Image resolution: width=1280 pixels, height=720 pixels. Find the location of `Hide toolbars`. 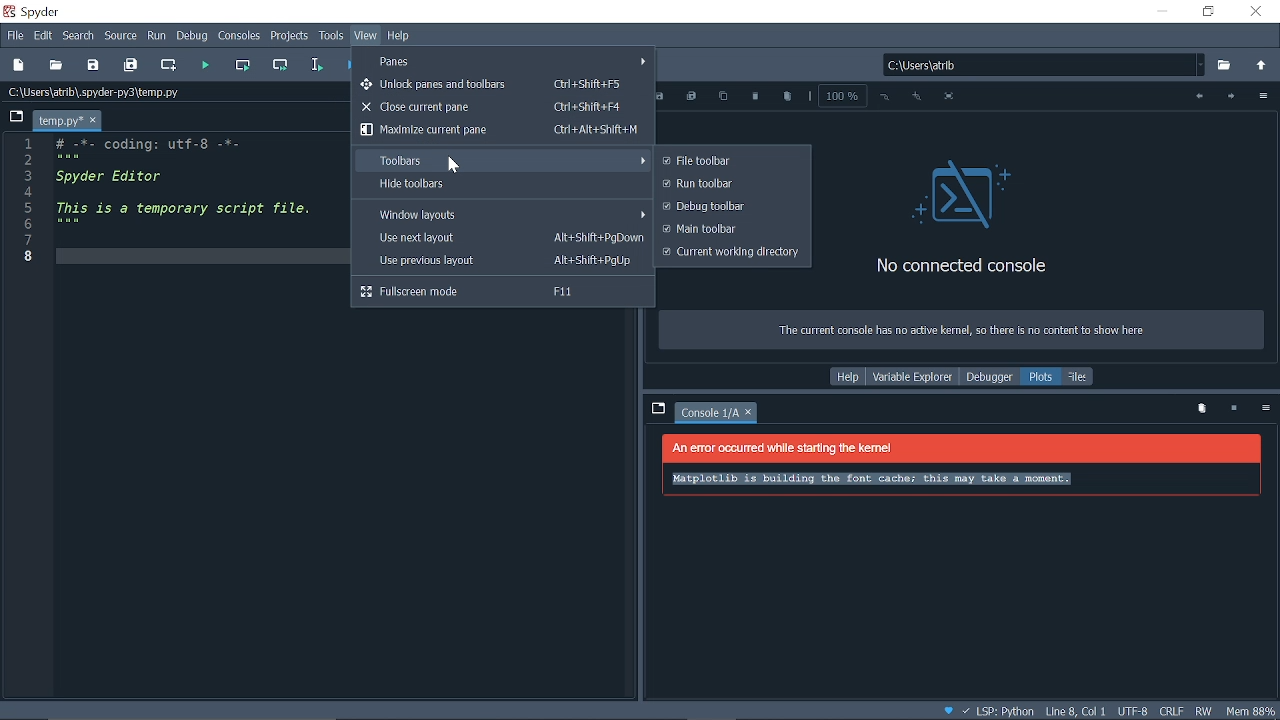

Hide toolbars is located at coordinates (501, 185).